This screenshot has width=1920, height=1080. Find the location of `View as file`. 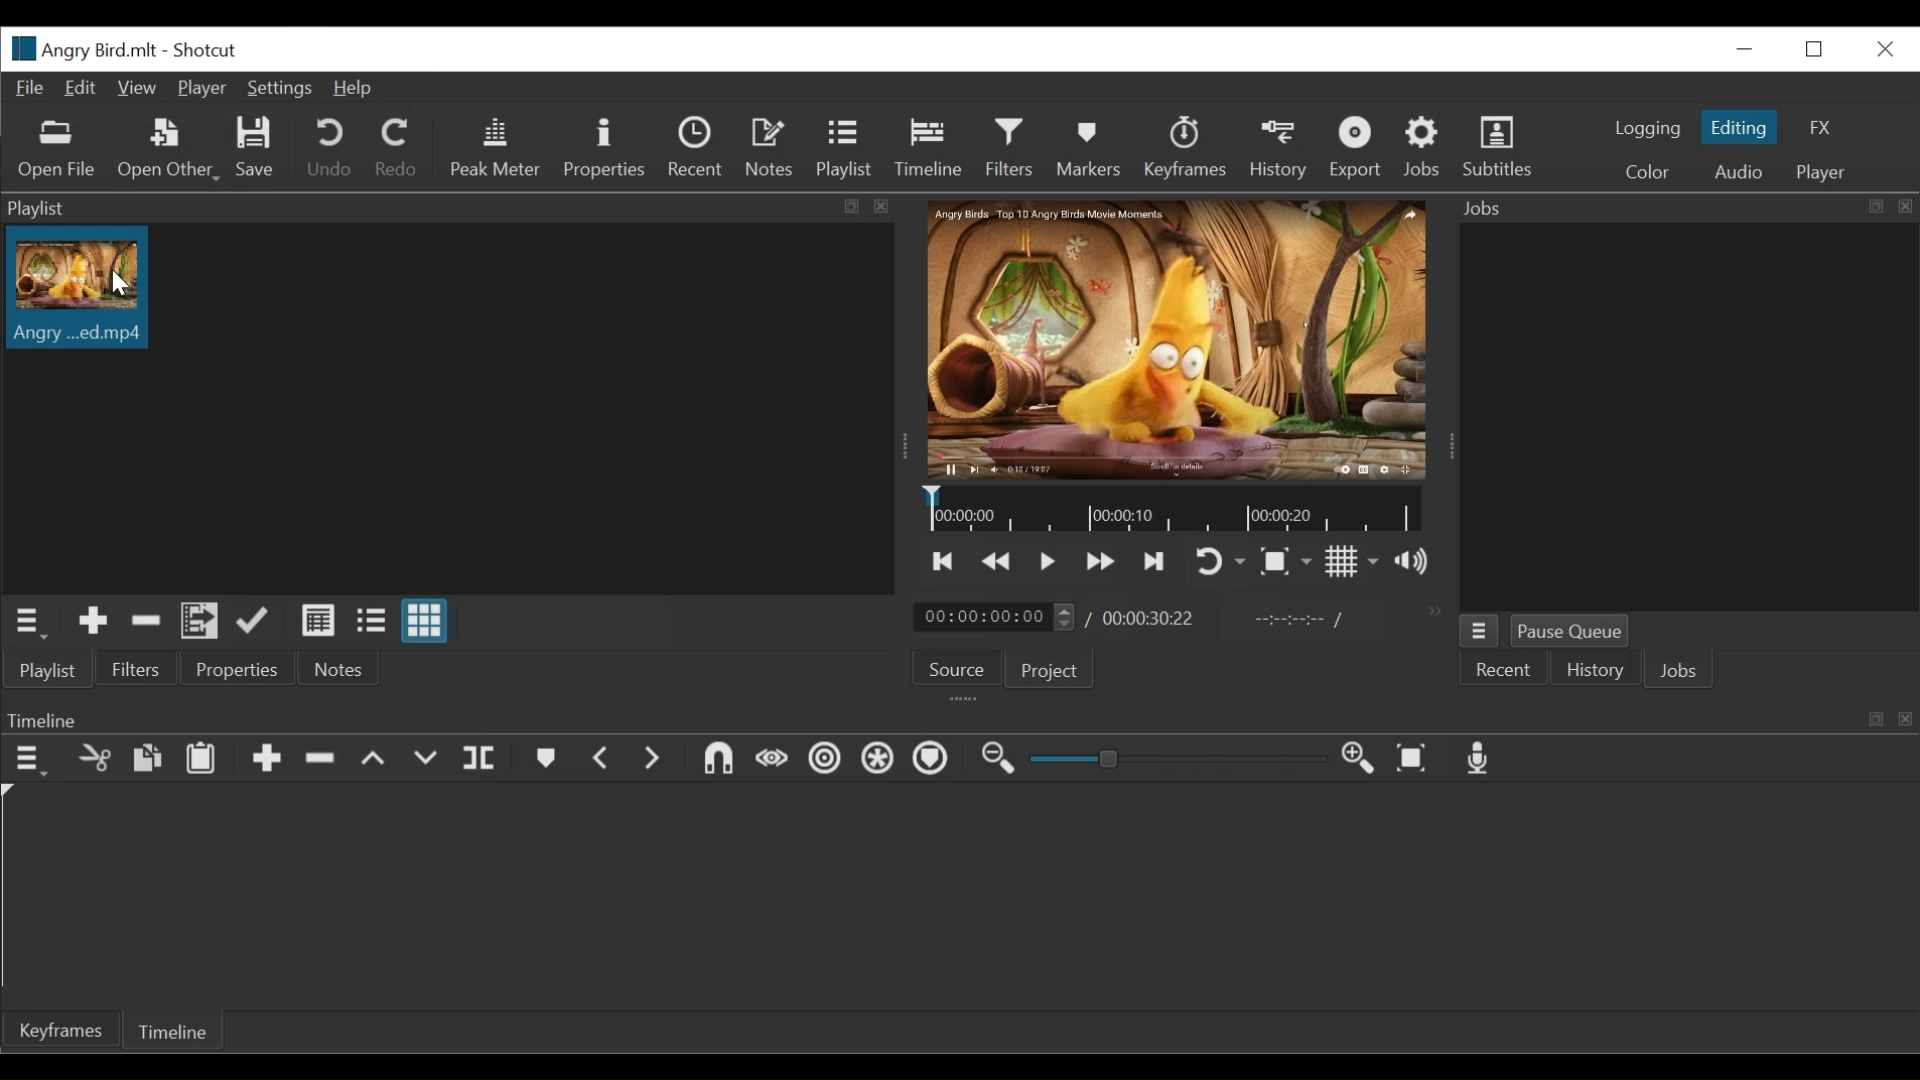

View as file is located at coordinates (370, 621).